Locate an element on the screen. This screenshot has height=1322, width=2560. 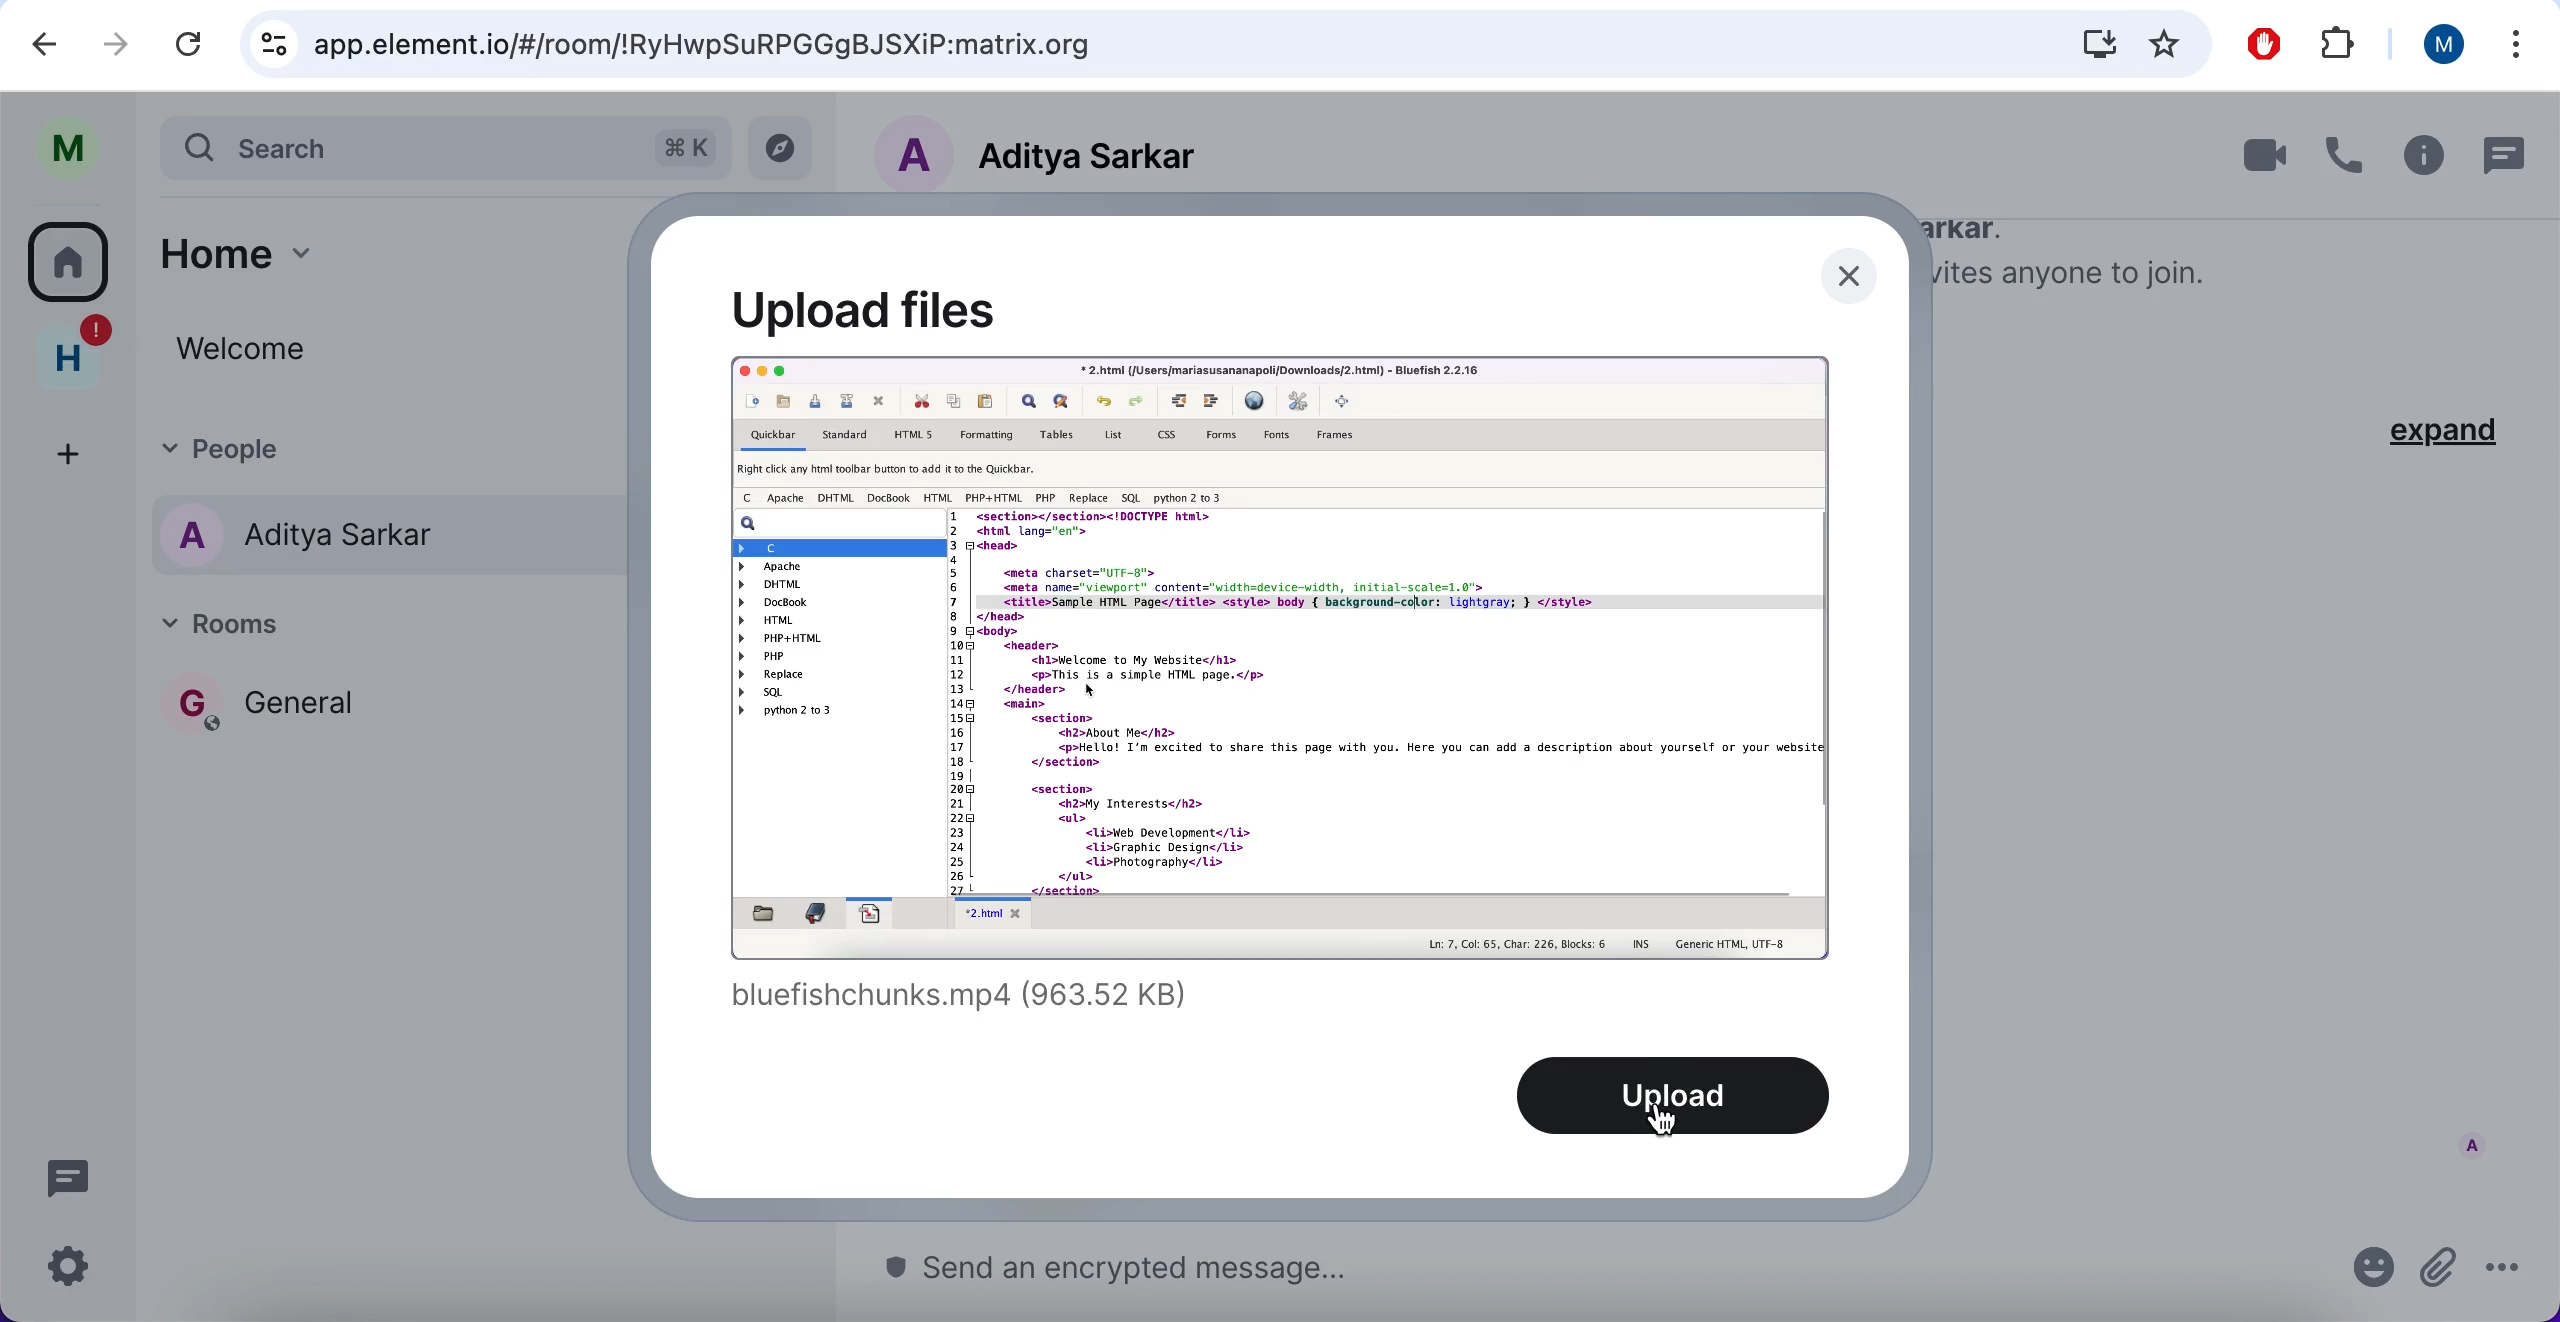
videocall is located at coordinates (2248, 154).